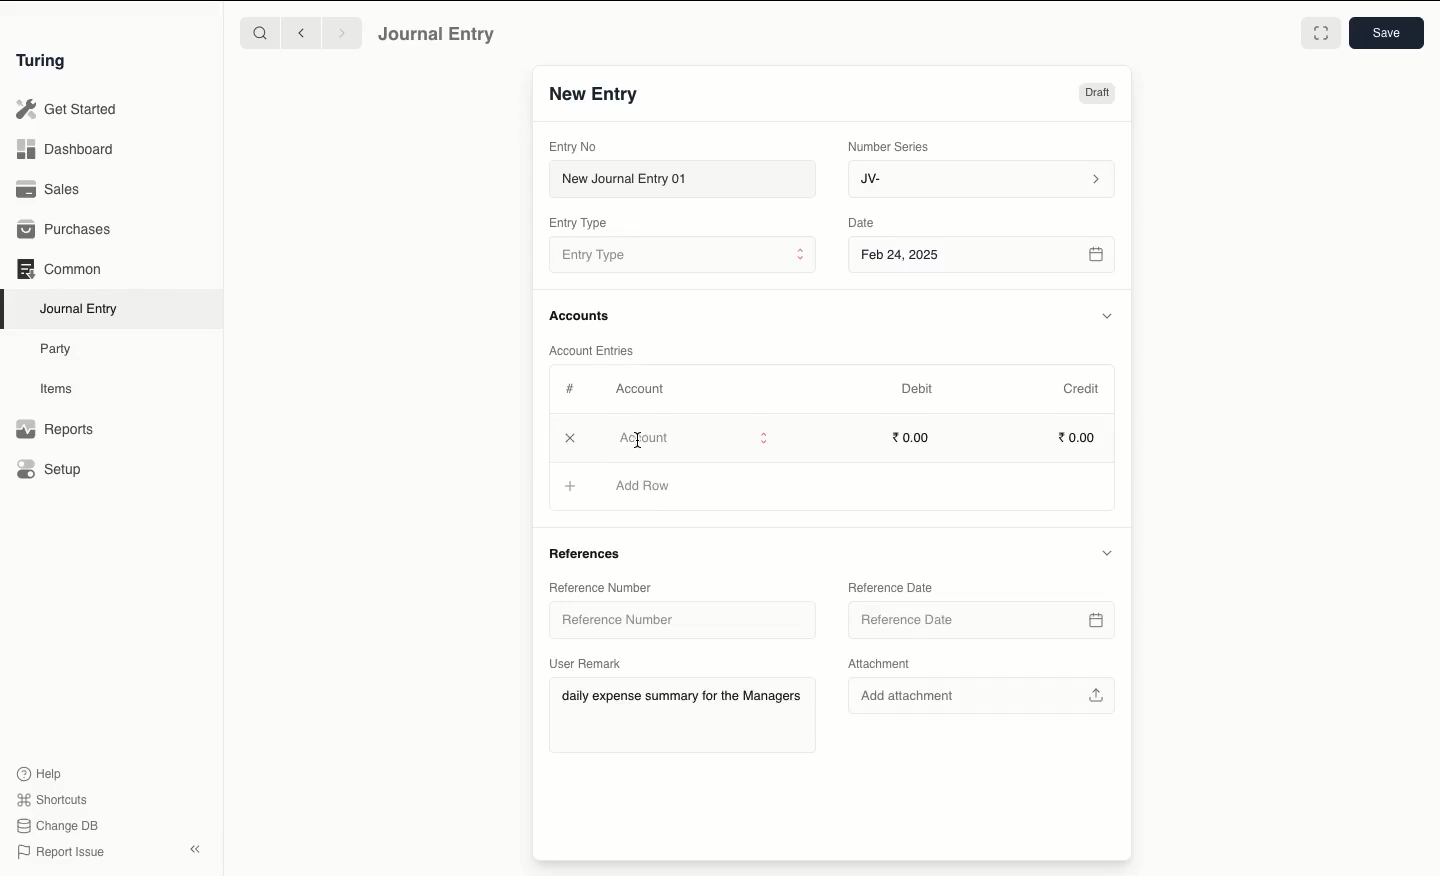 Image resolution: width=1440 pixels, height=876 pixels. Describe the element at coordinates (1078, 435) in the screenshot. I see `0.00` at that location.